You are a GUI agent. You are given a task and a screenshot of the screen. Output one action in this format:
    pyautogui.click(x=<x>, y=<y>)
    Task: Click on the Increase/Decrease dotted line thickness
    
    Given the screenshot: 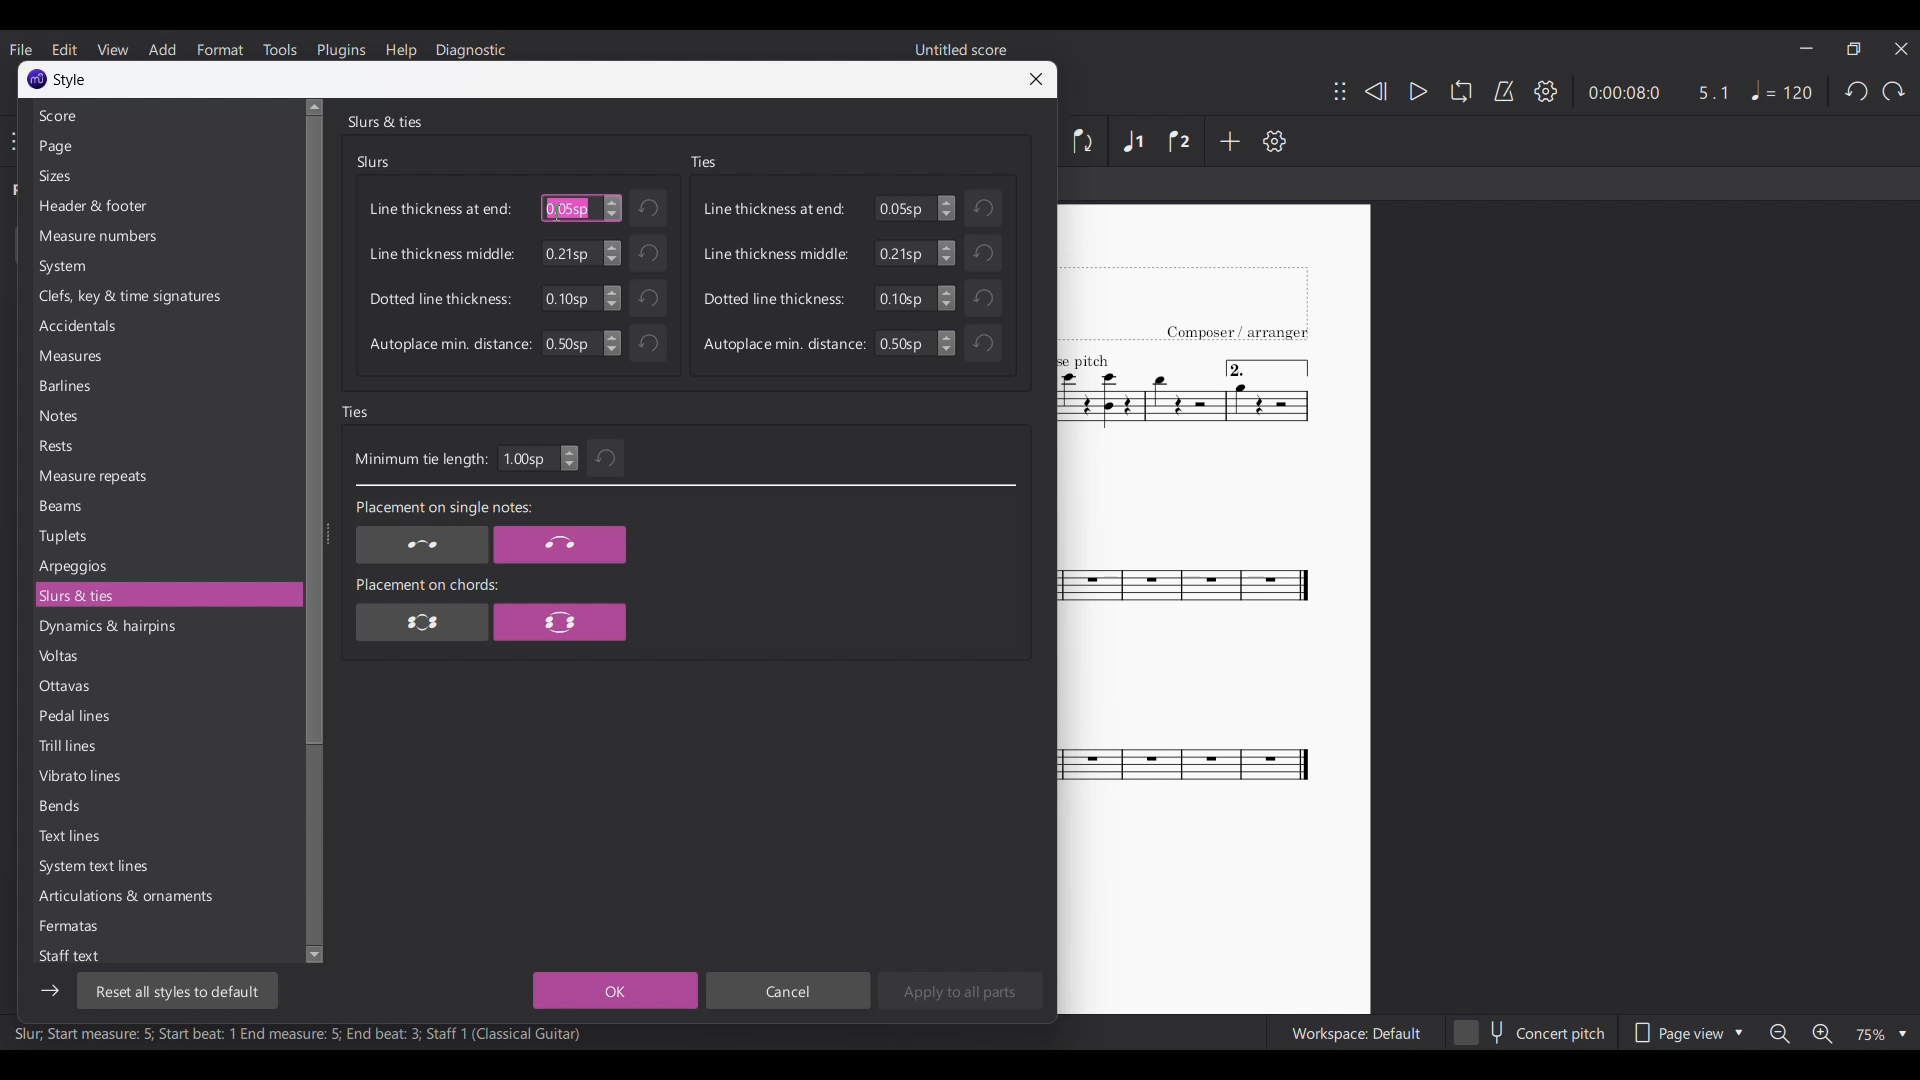 What is the action you would take?
    pyautogui.click(x=612, y=298)
    